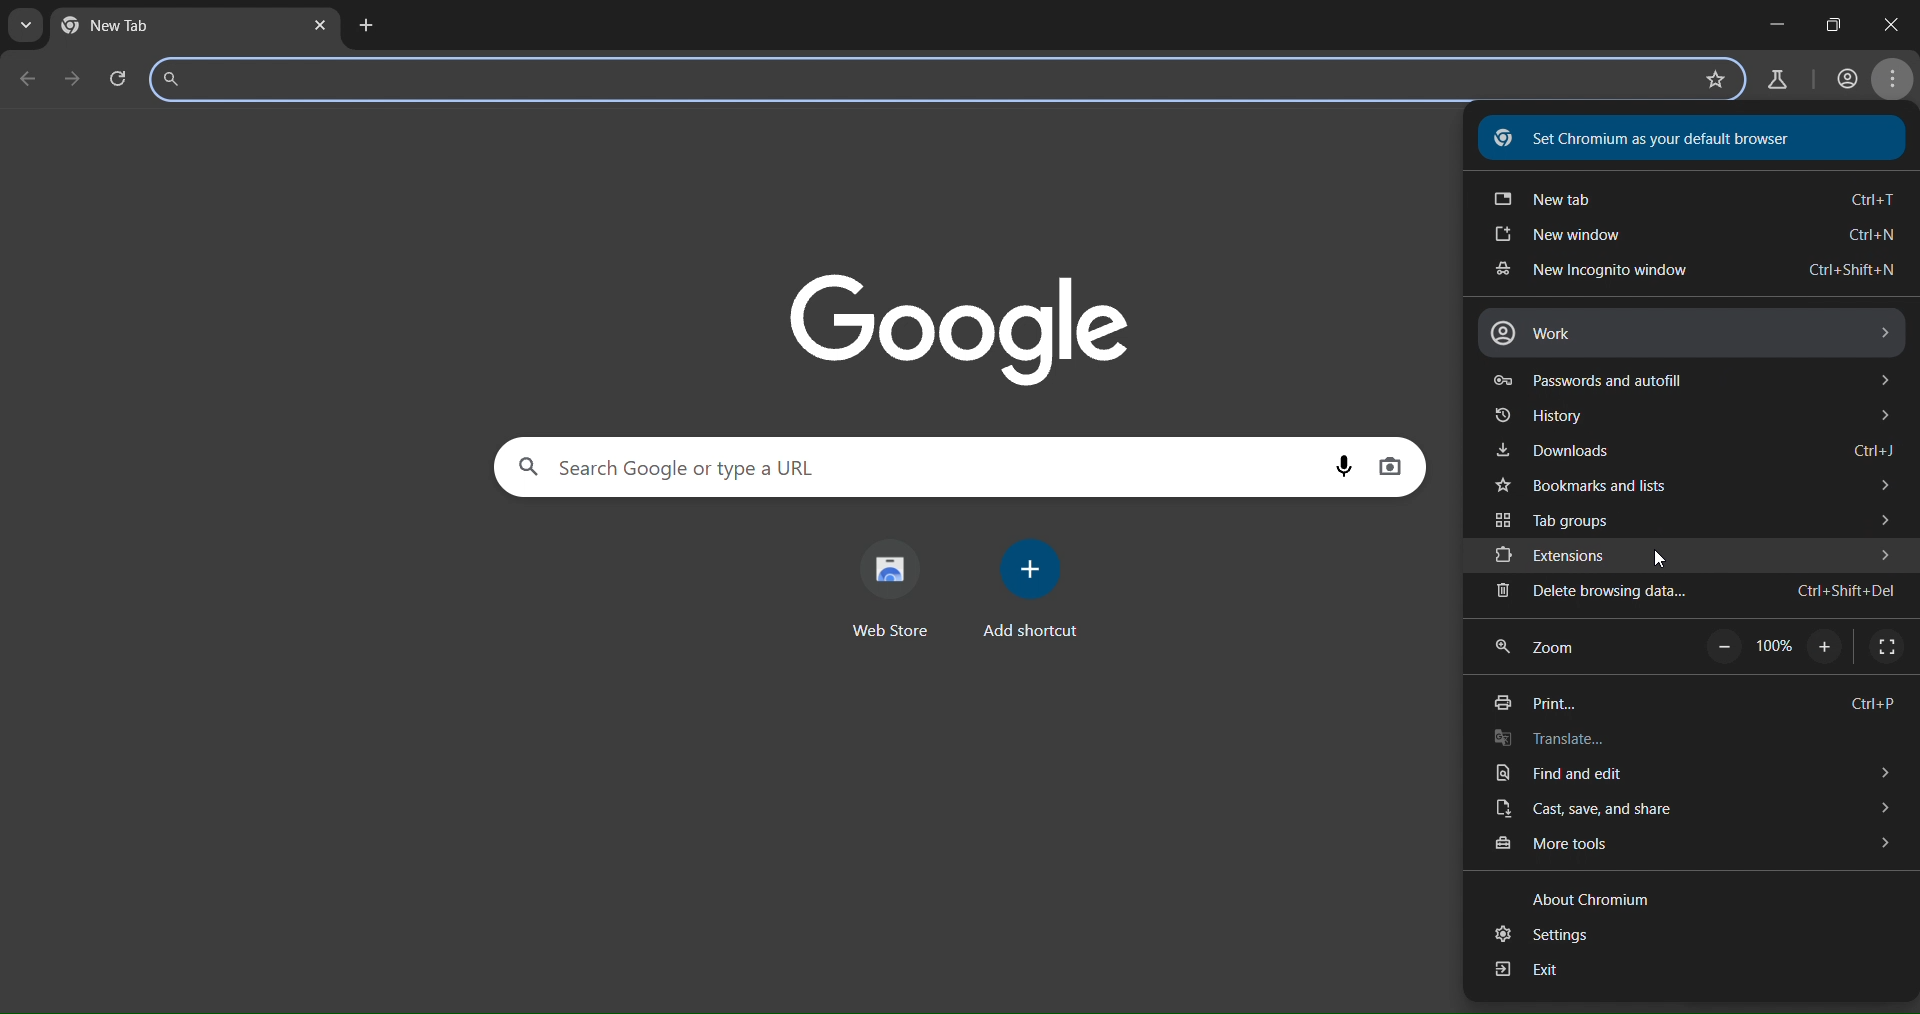 This screenshot has width=1920, height=1014. What do you see at coordinates (1888, 77) in the screenshot?
I see `menu` at bounding box center [1888, 77].